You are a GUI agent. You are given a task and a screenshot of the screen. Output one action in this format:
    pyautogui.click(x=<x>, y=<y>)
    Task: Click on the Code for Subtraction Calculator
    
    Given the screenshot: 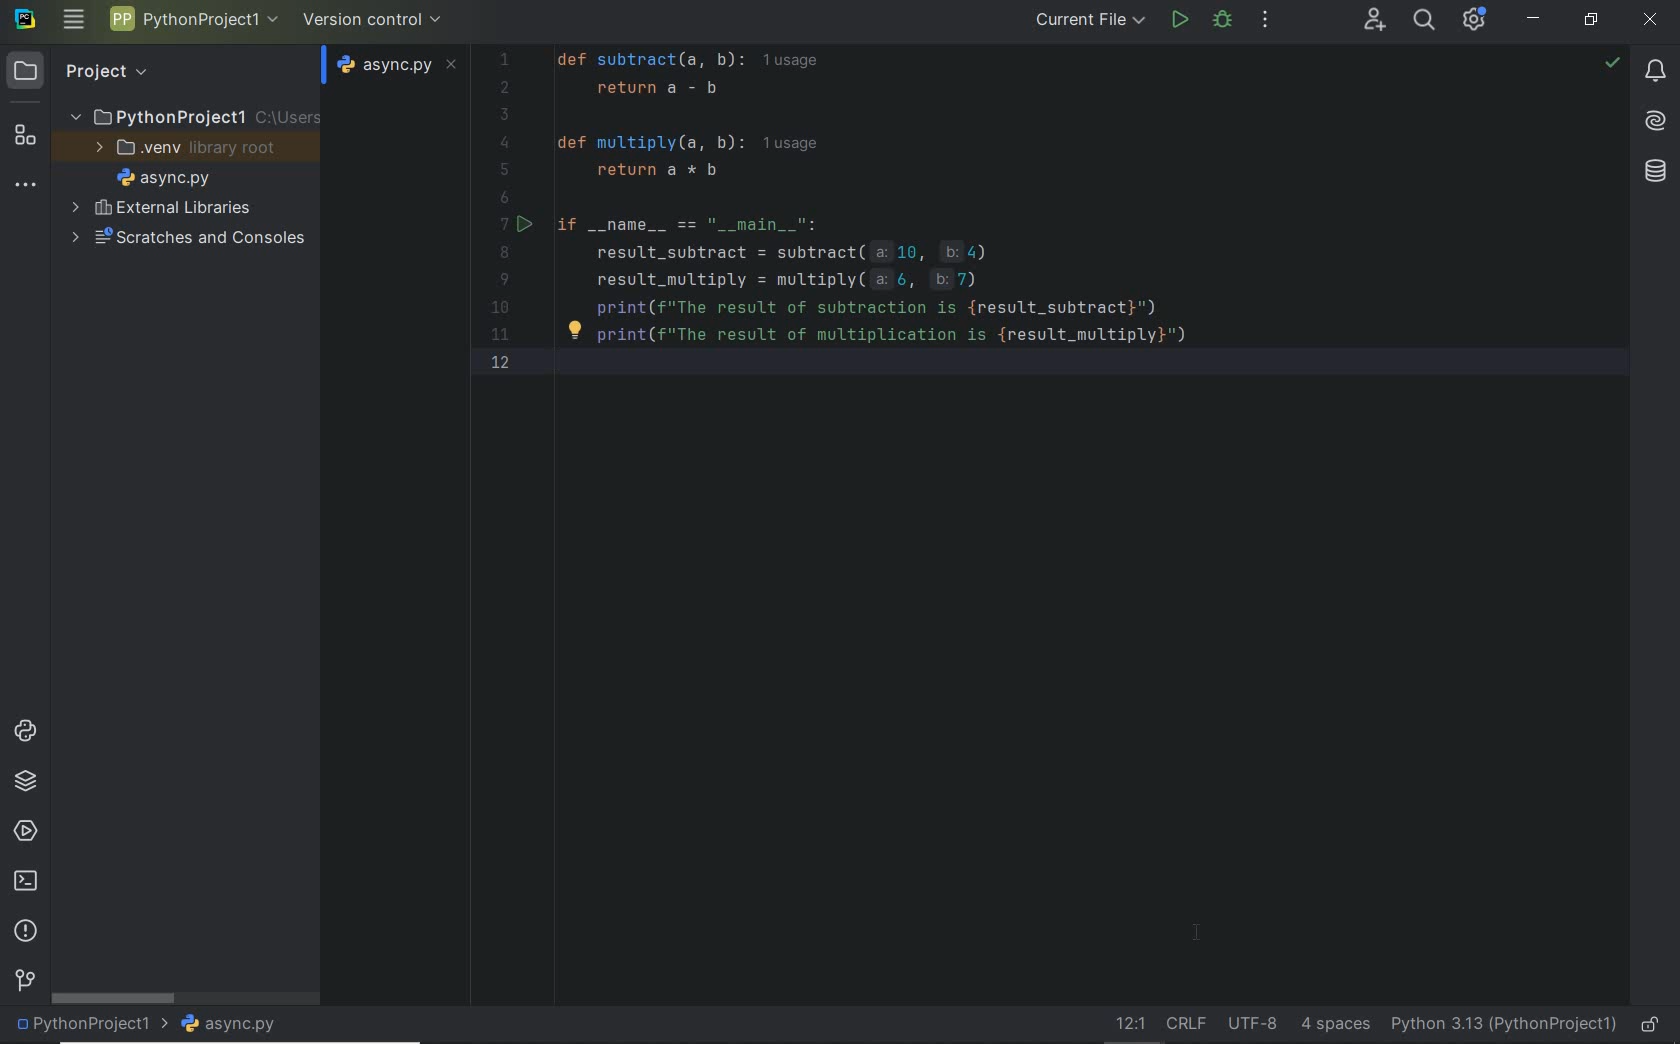 What is the action you would take?
    pyautogui.click(x=880, y=214)
    